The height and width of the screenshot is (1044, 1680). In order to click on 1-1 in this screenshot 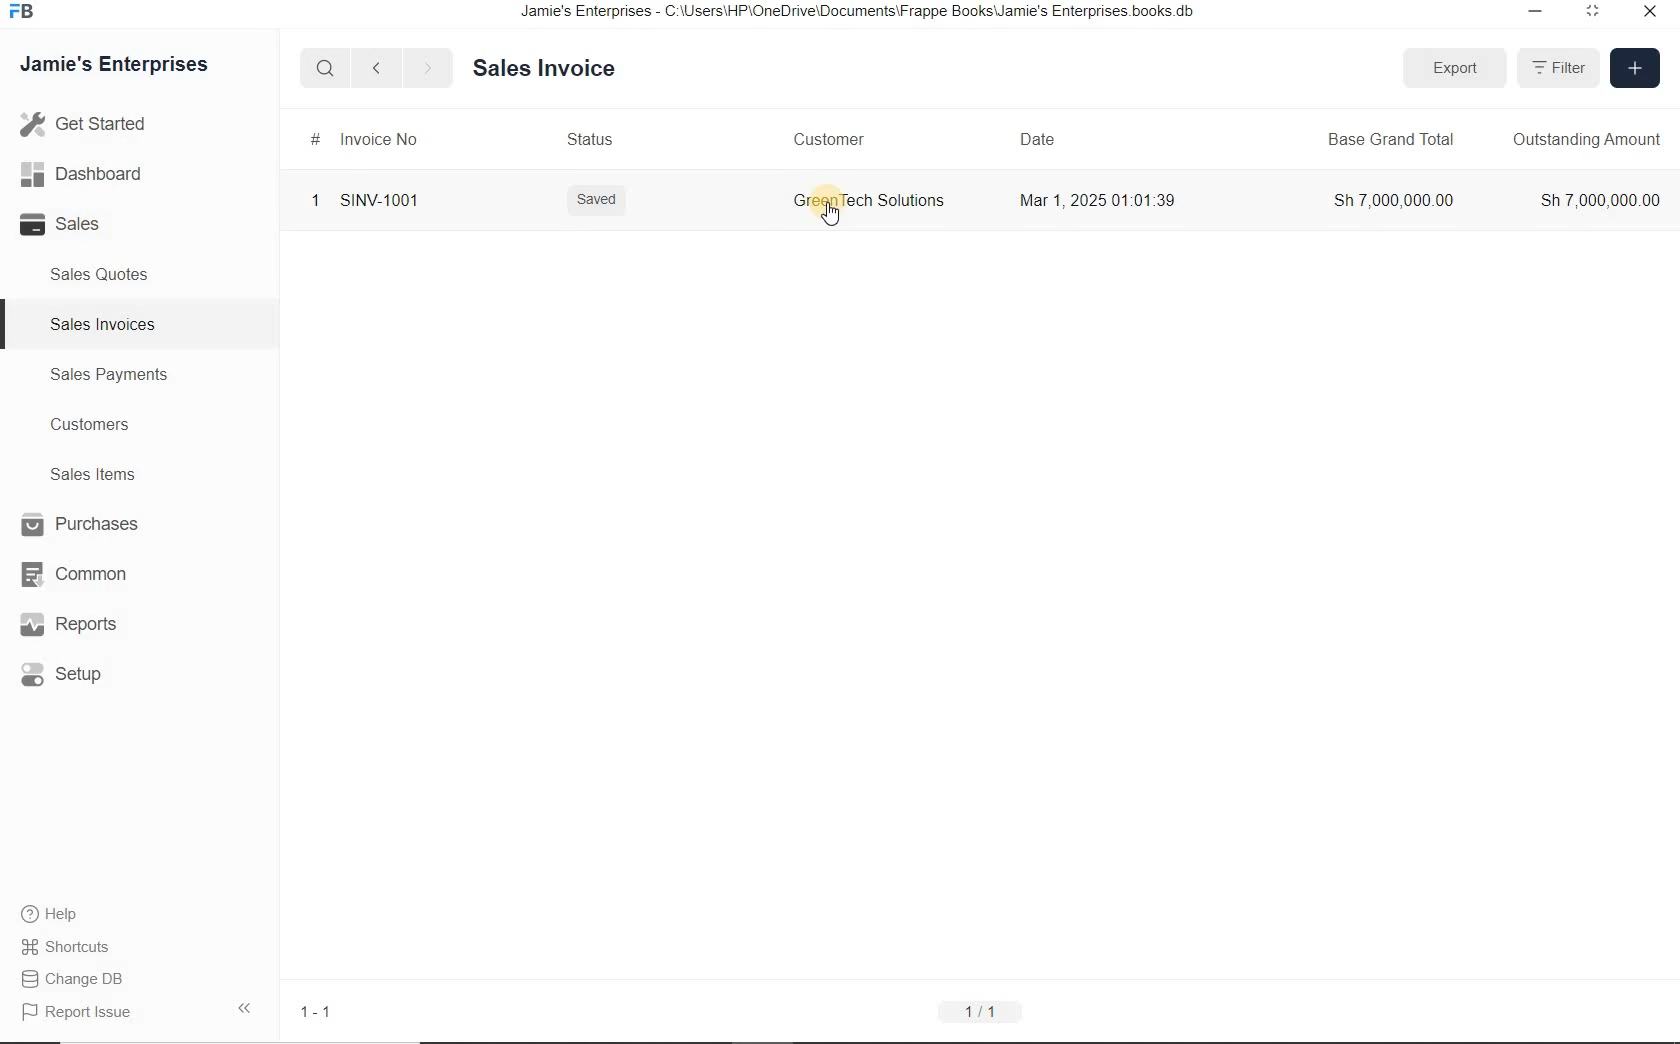, I will do `click(313, 1011)`.